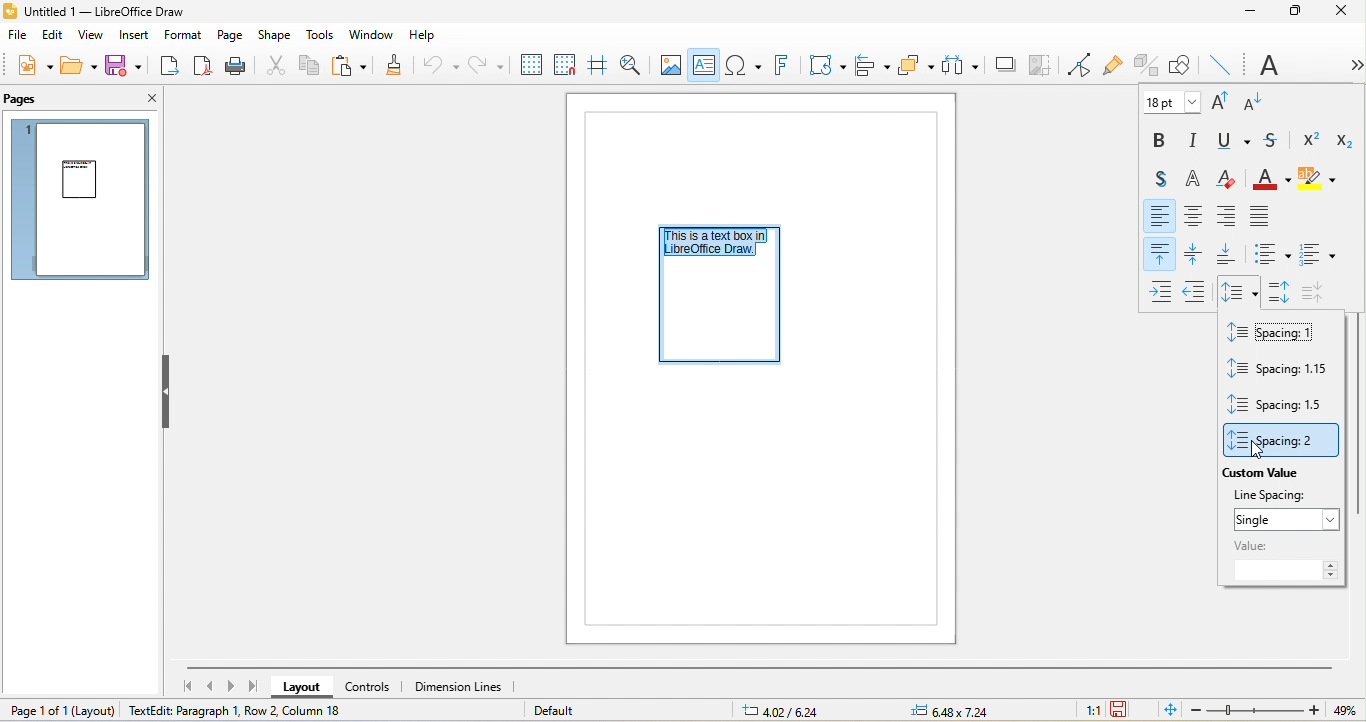  What do you see at coordinates (1312, 137) in the screenshot?
I see `superscript` at bounding box center [1312, 137].